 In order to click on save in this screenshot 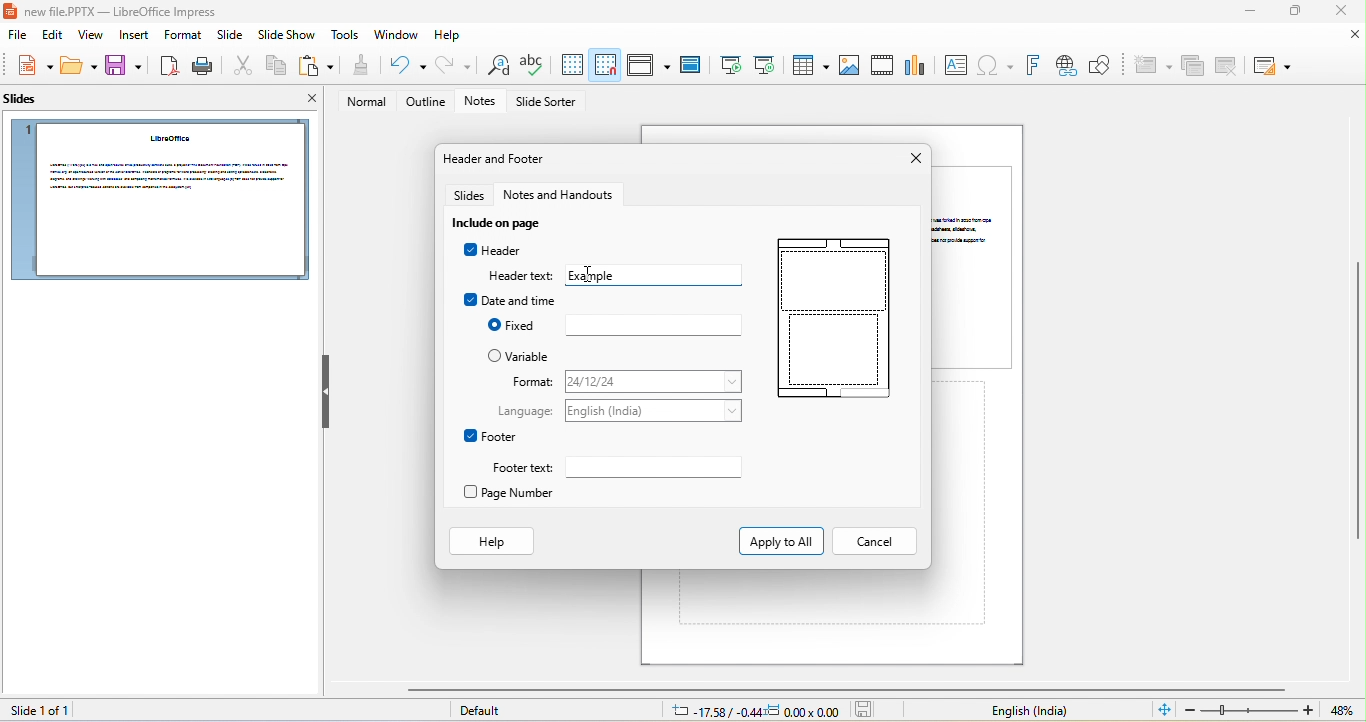, I will do `click(124, 67)`.